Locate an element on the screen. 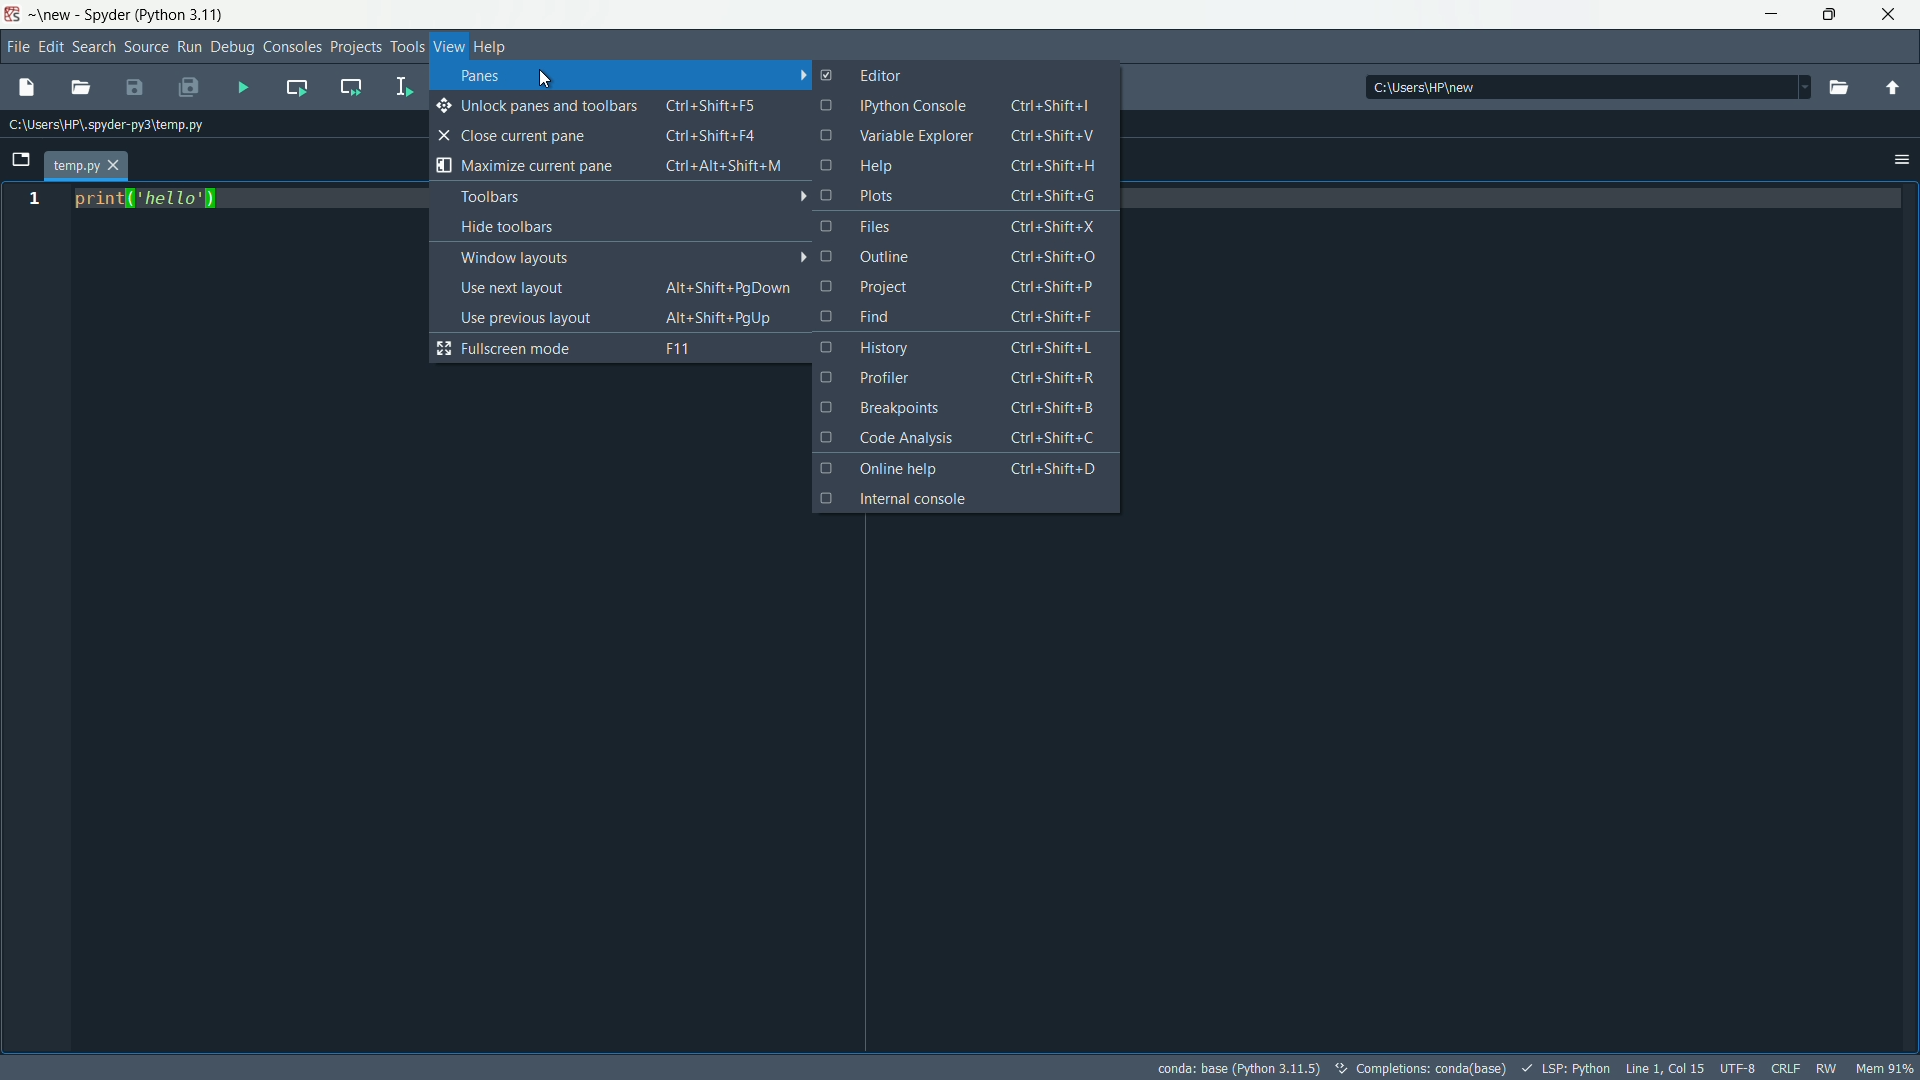  editor is located at coordinates (864, 73).